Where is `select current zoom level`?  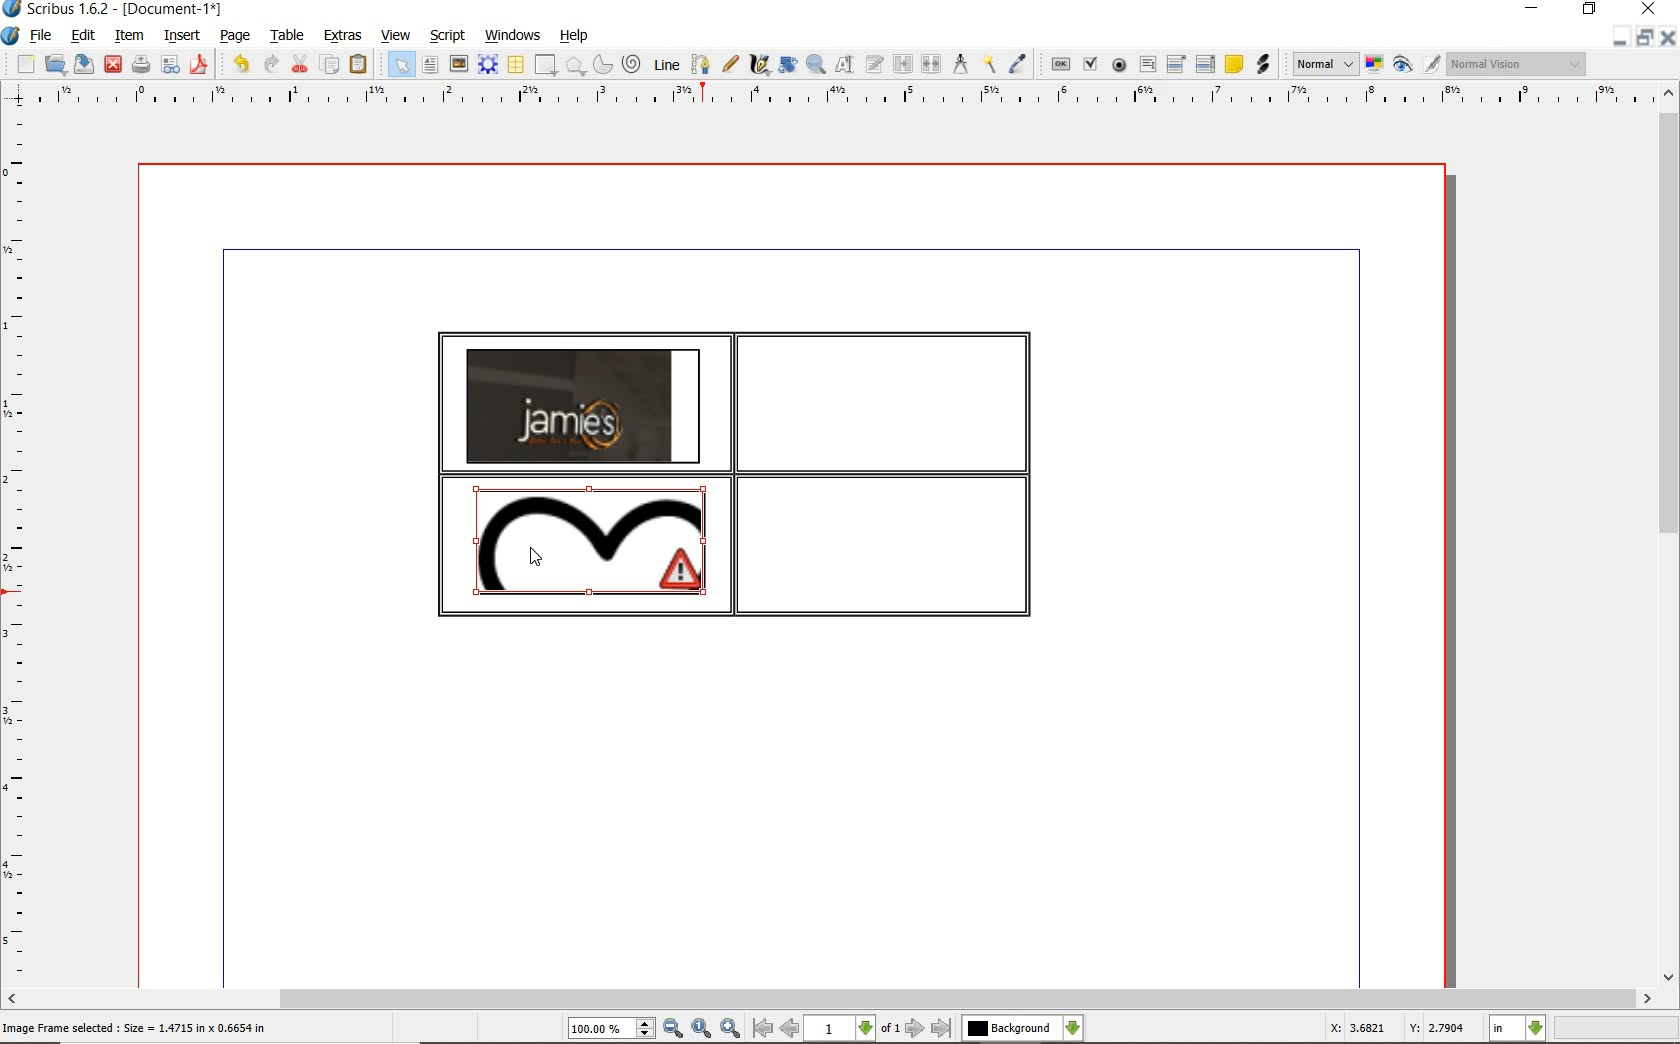
select current zoom level is located at coordinates (611, 1030).